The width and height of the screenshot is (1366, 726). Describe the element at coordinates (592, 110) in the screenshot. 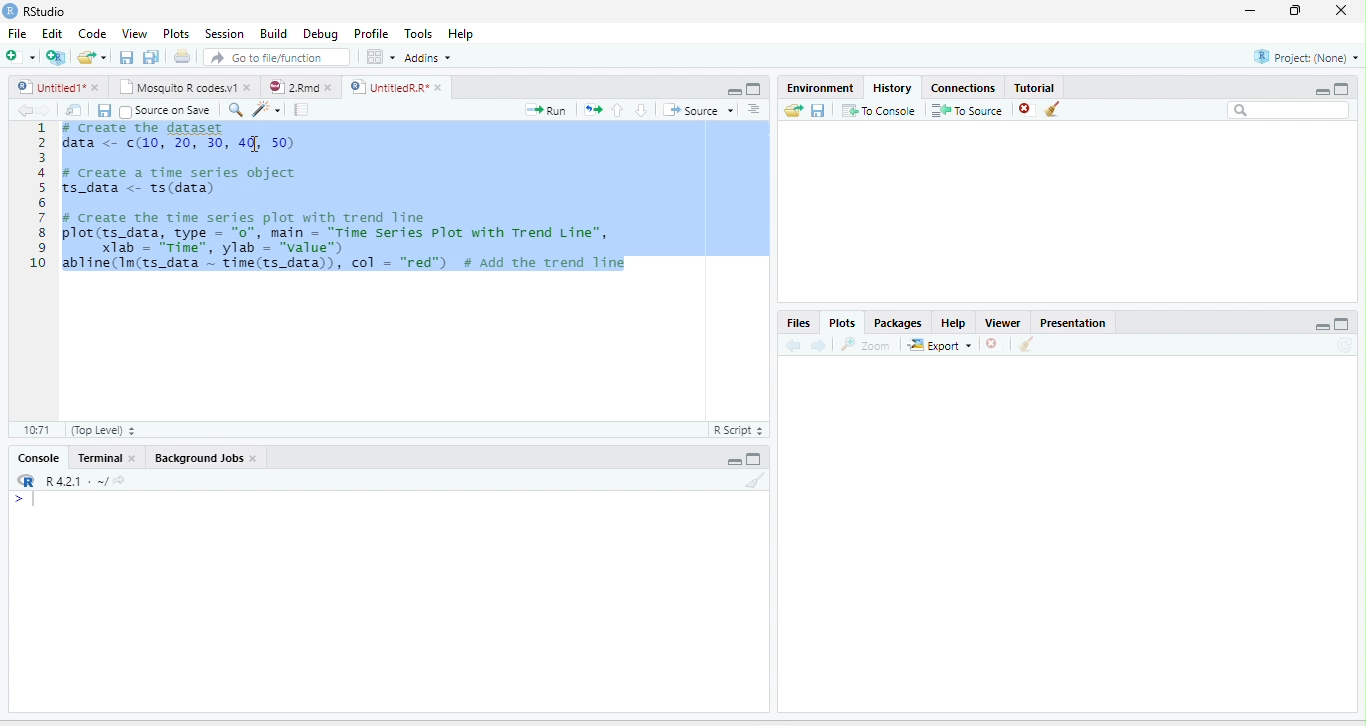

I see `Re-run the previous code region` at that location.